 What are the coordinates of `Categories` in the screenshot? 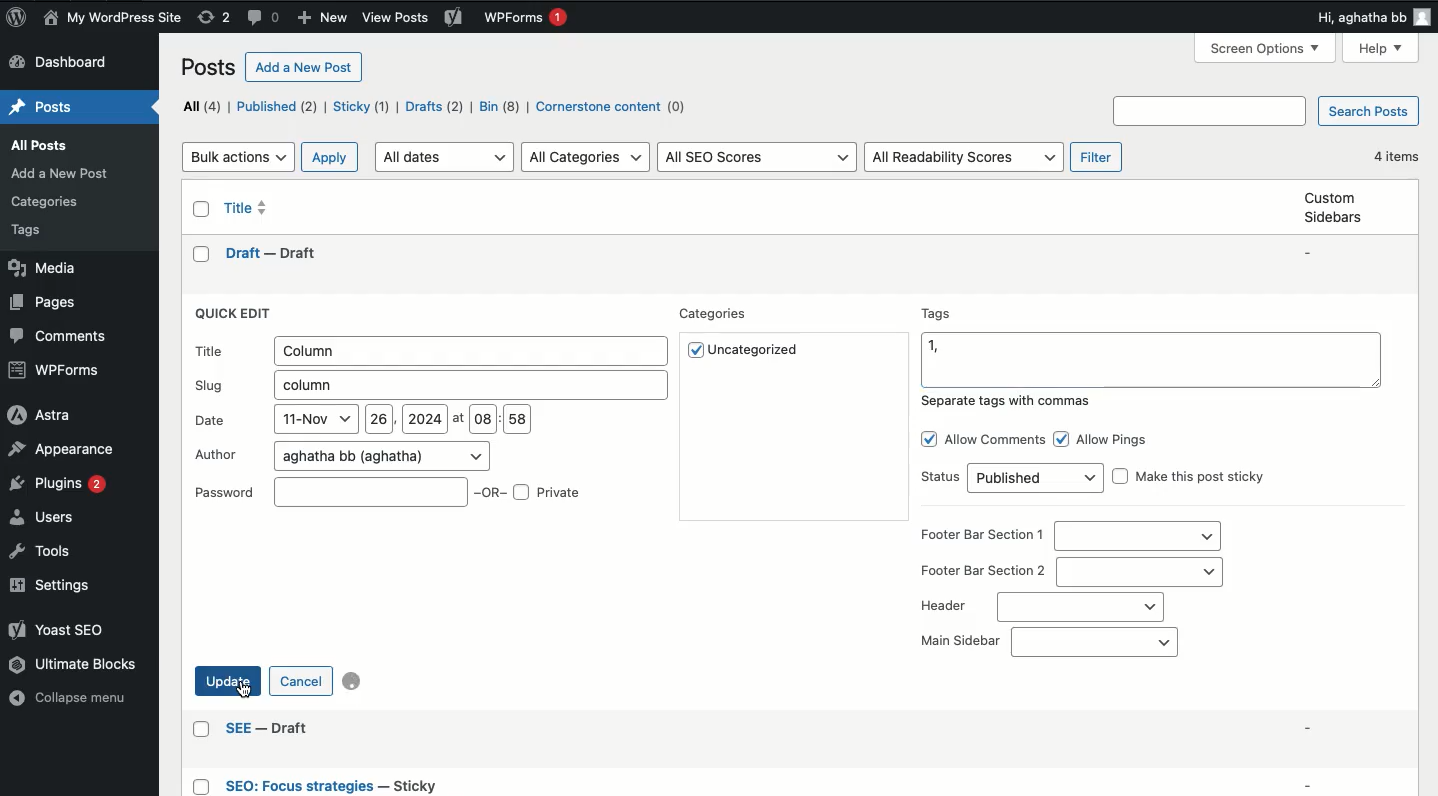 It's located at (715, 315).